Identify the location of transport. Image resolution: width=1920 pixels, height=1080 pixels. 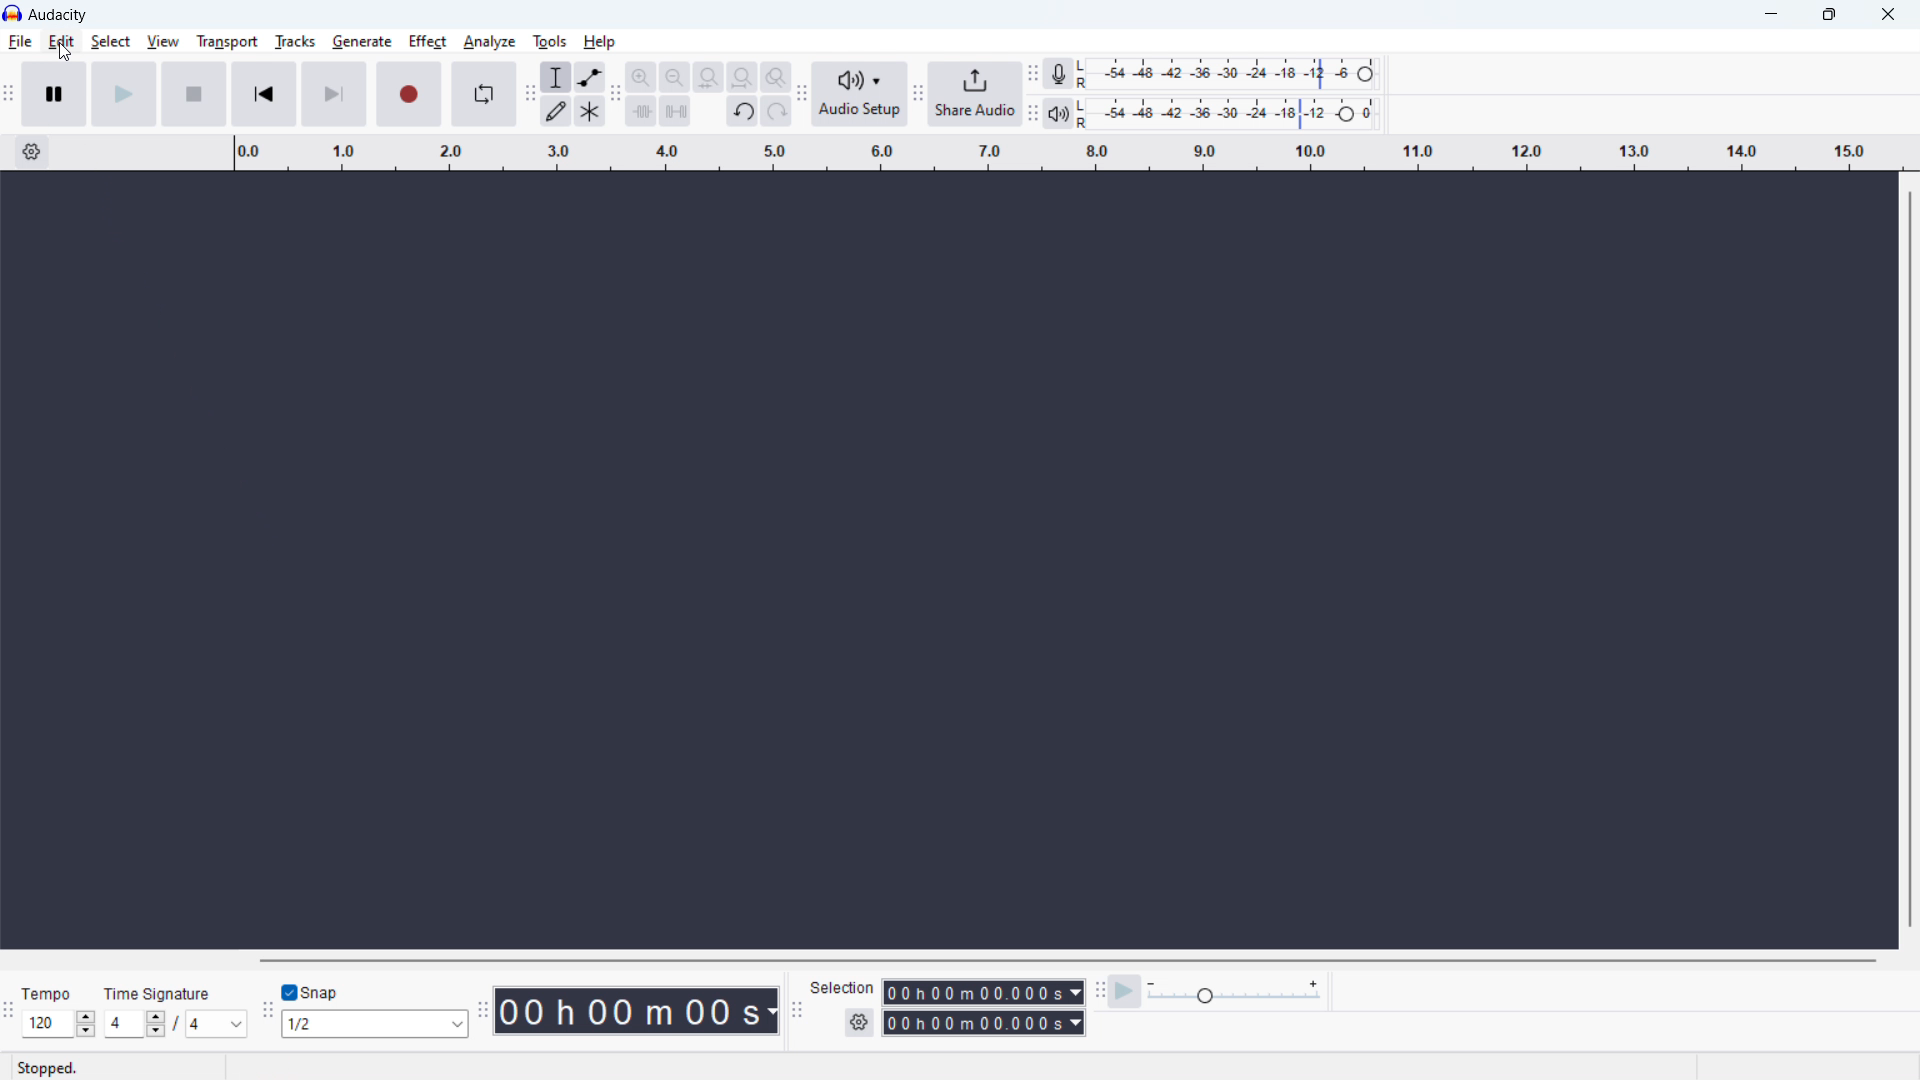
(227, 40).